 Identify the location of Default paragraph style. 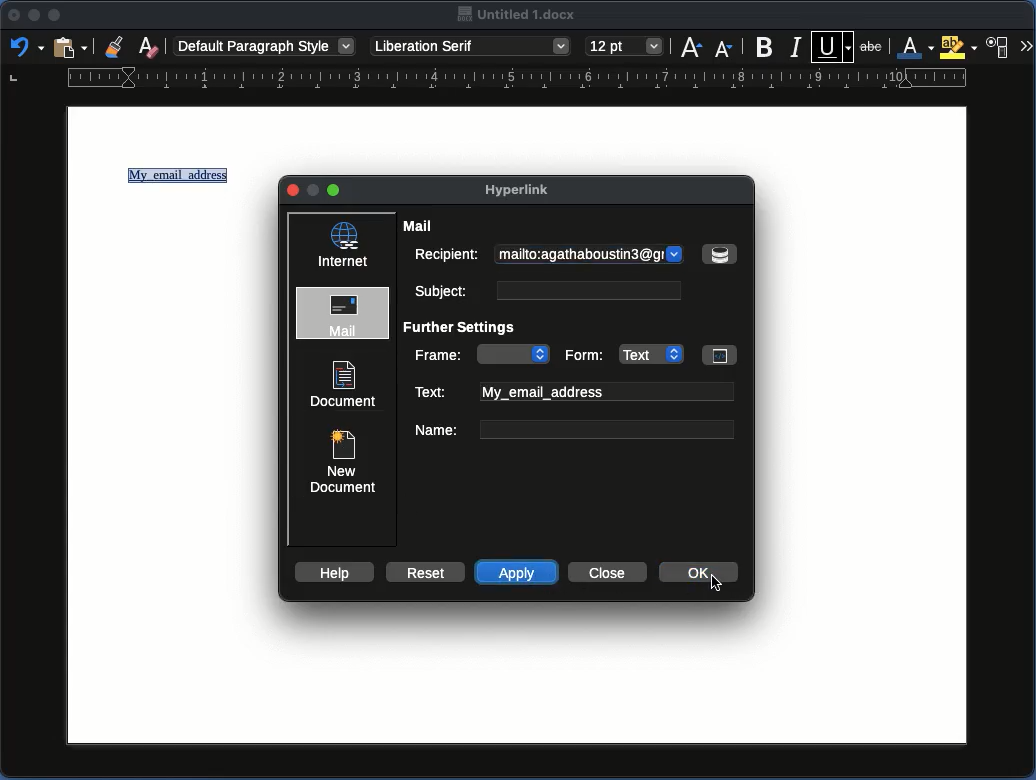
(265, 45).